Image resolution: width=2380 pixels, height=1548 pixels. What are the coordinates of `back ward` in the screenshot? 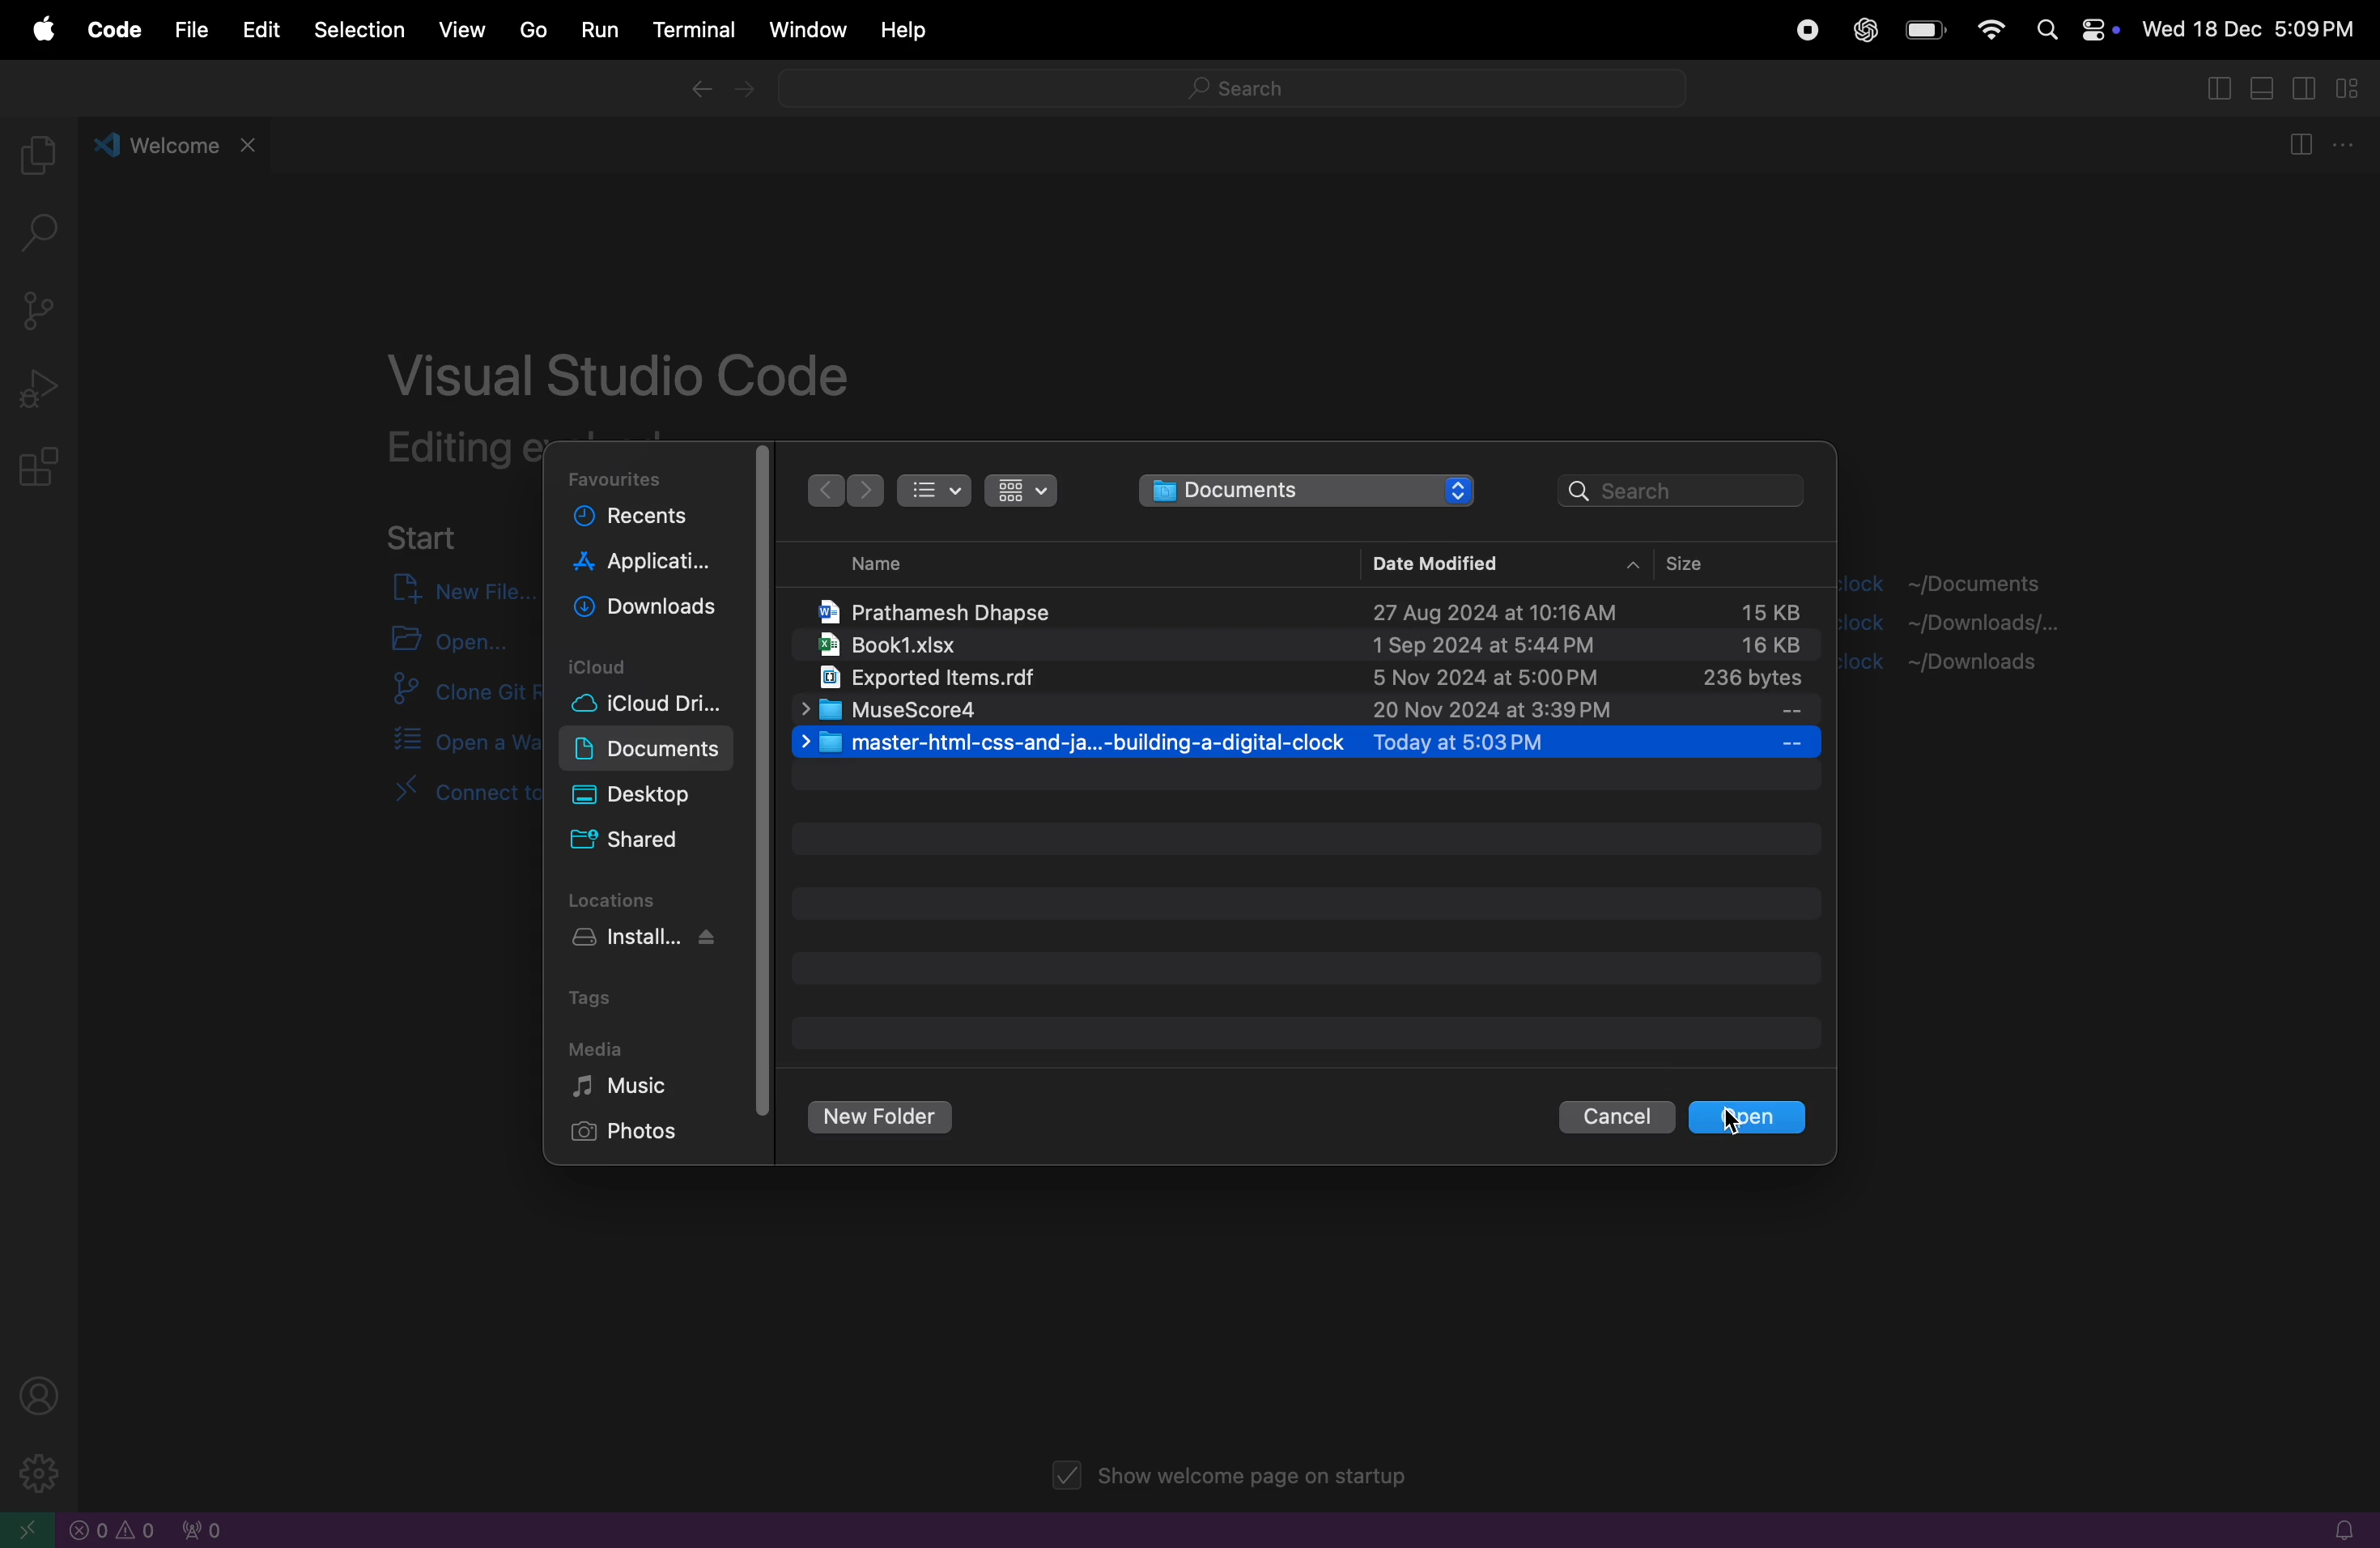 It's located at (823, 490).